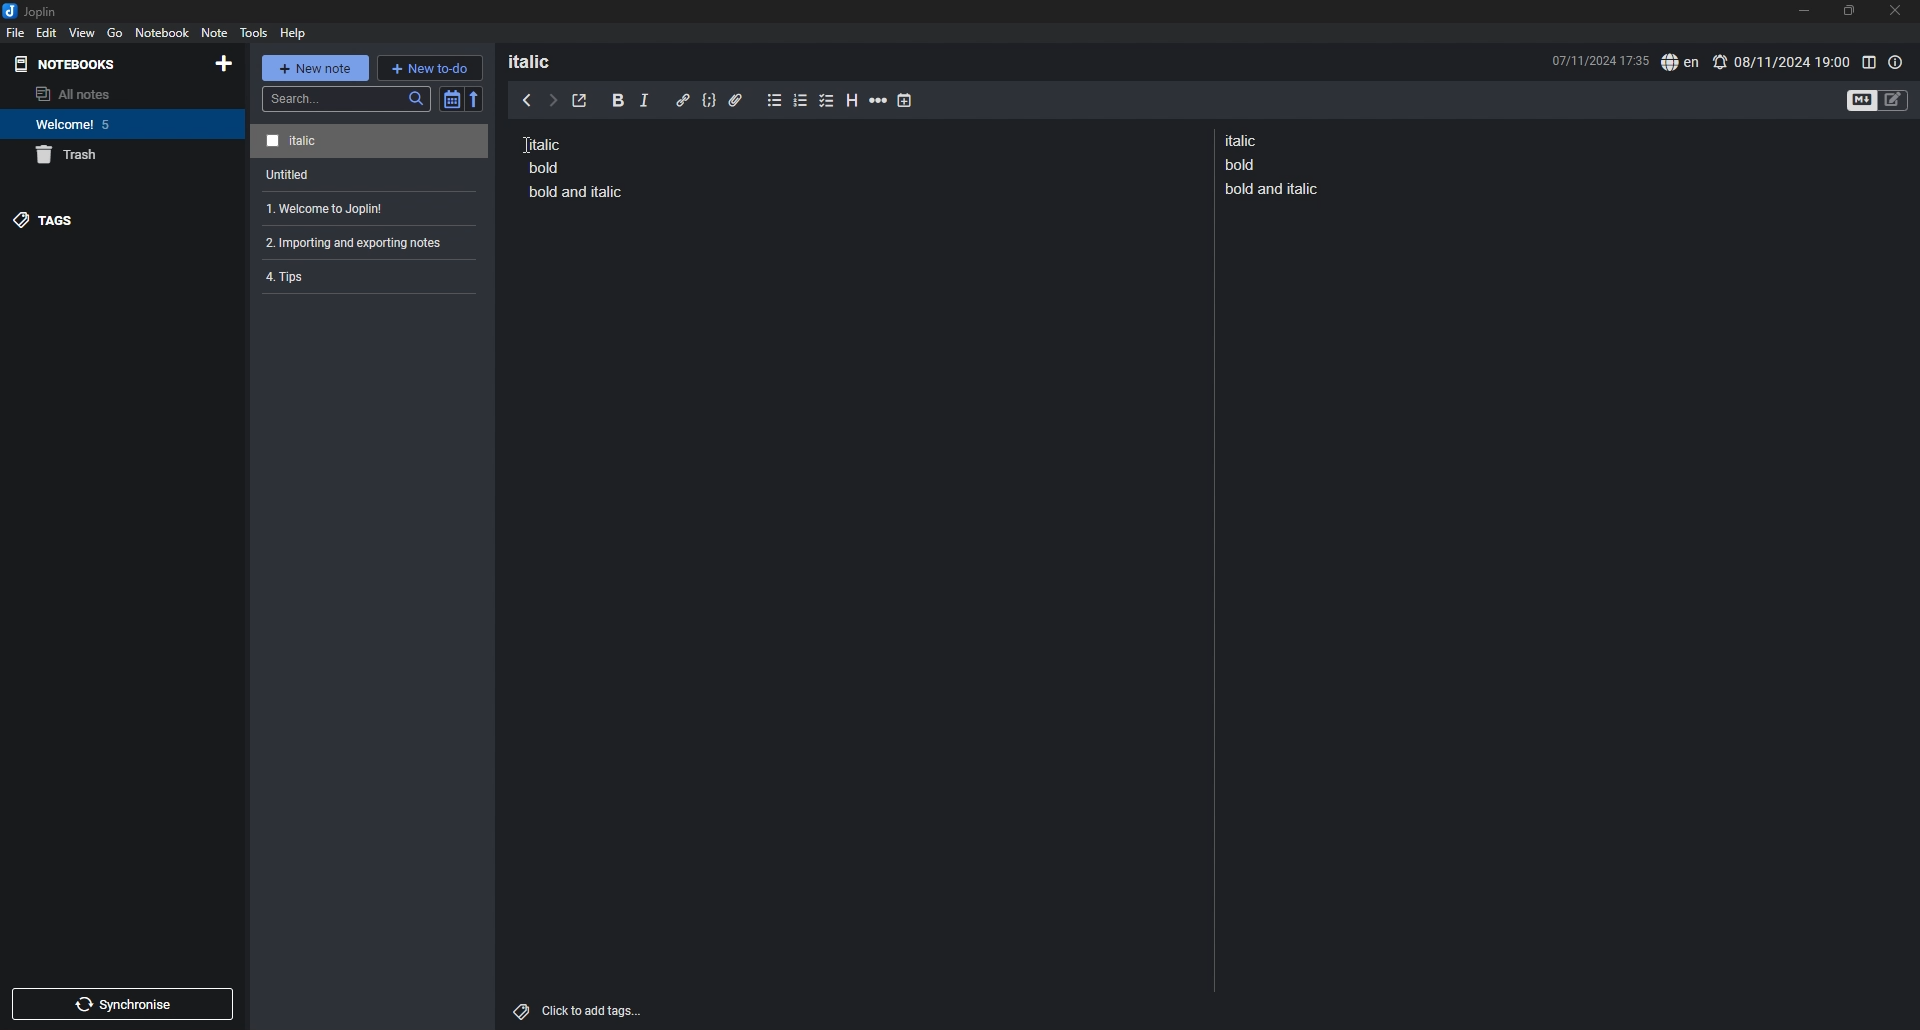 The height and width of the screenshot is (1030, 1920). I want to click on toggle external editor, so click(580, 101).